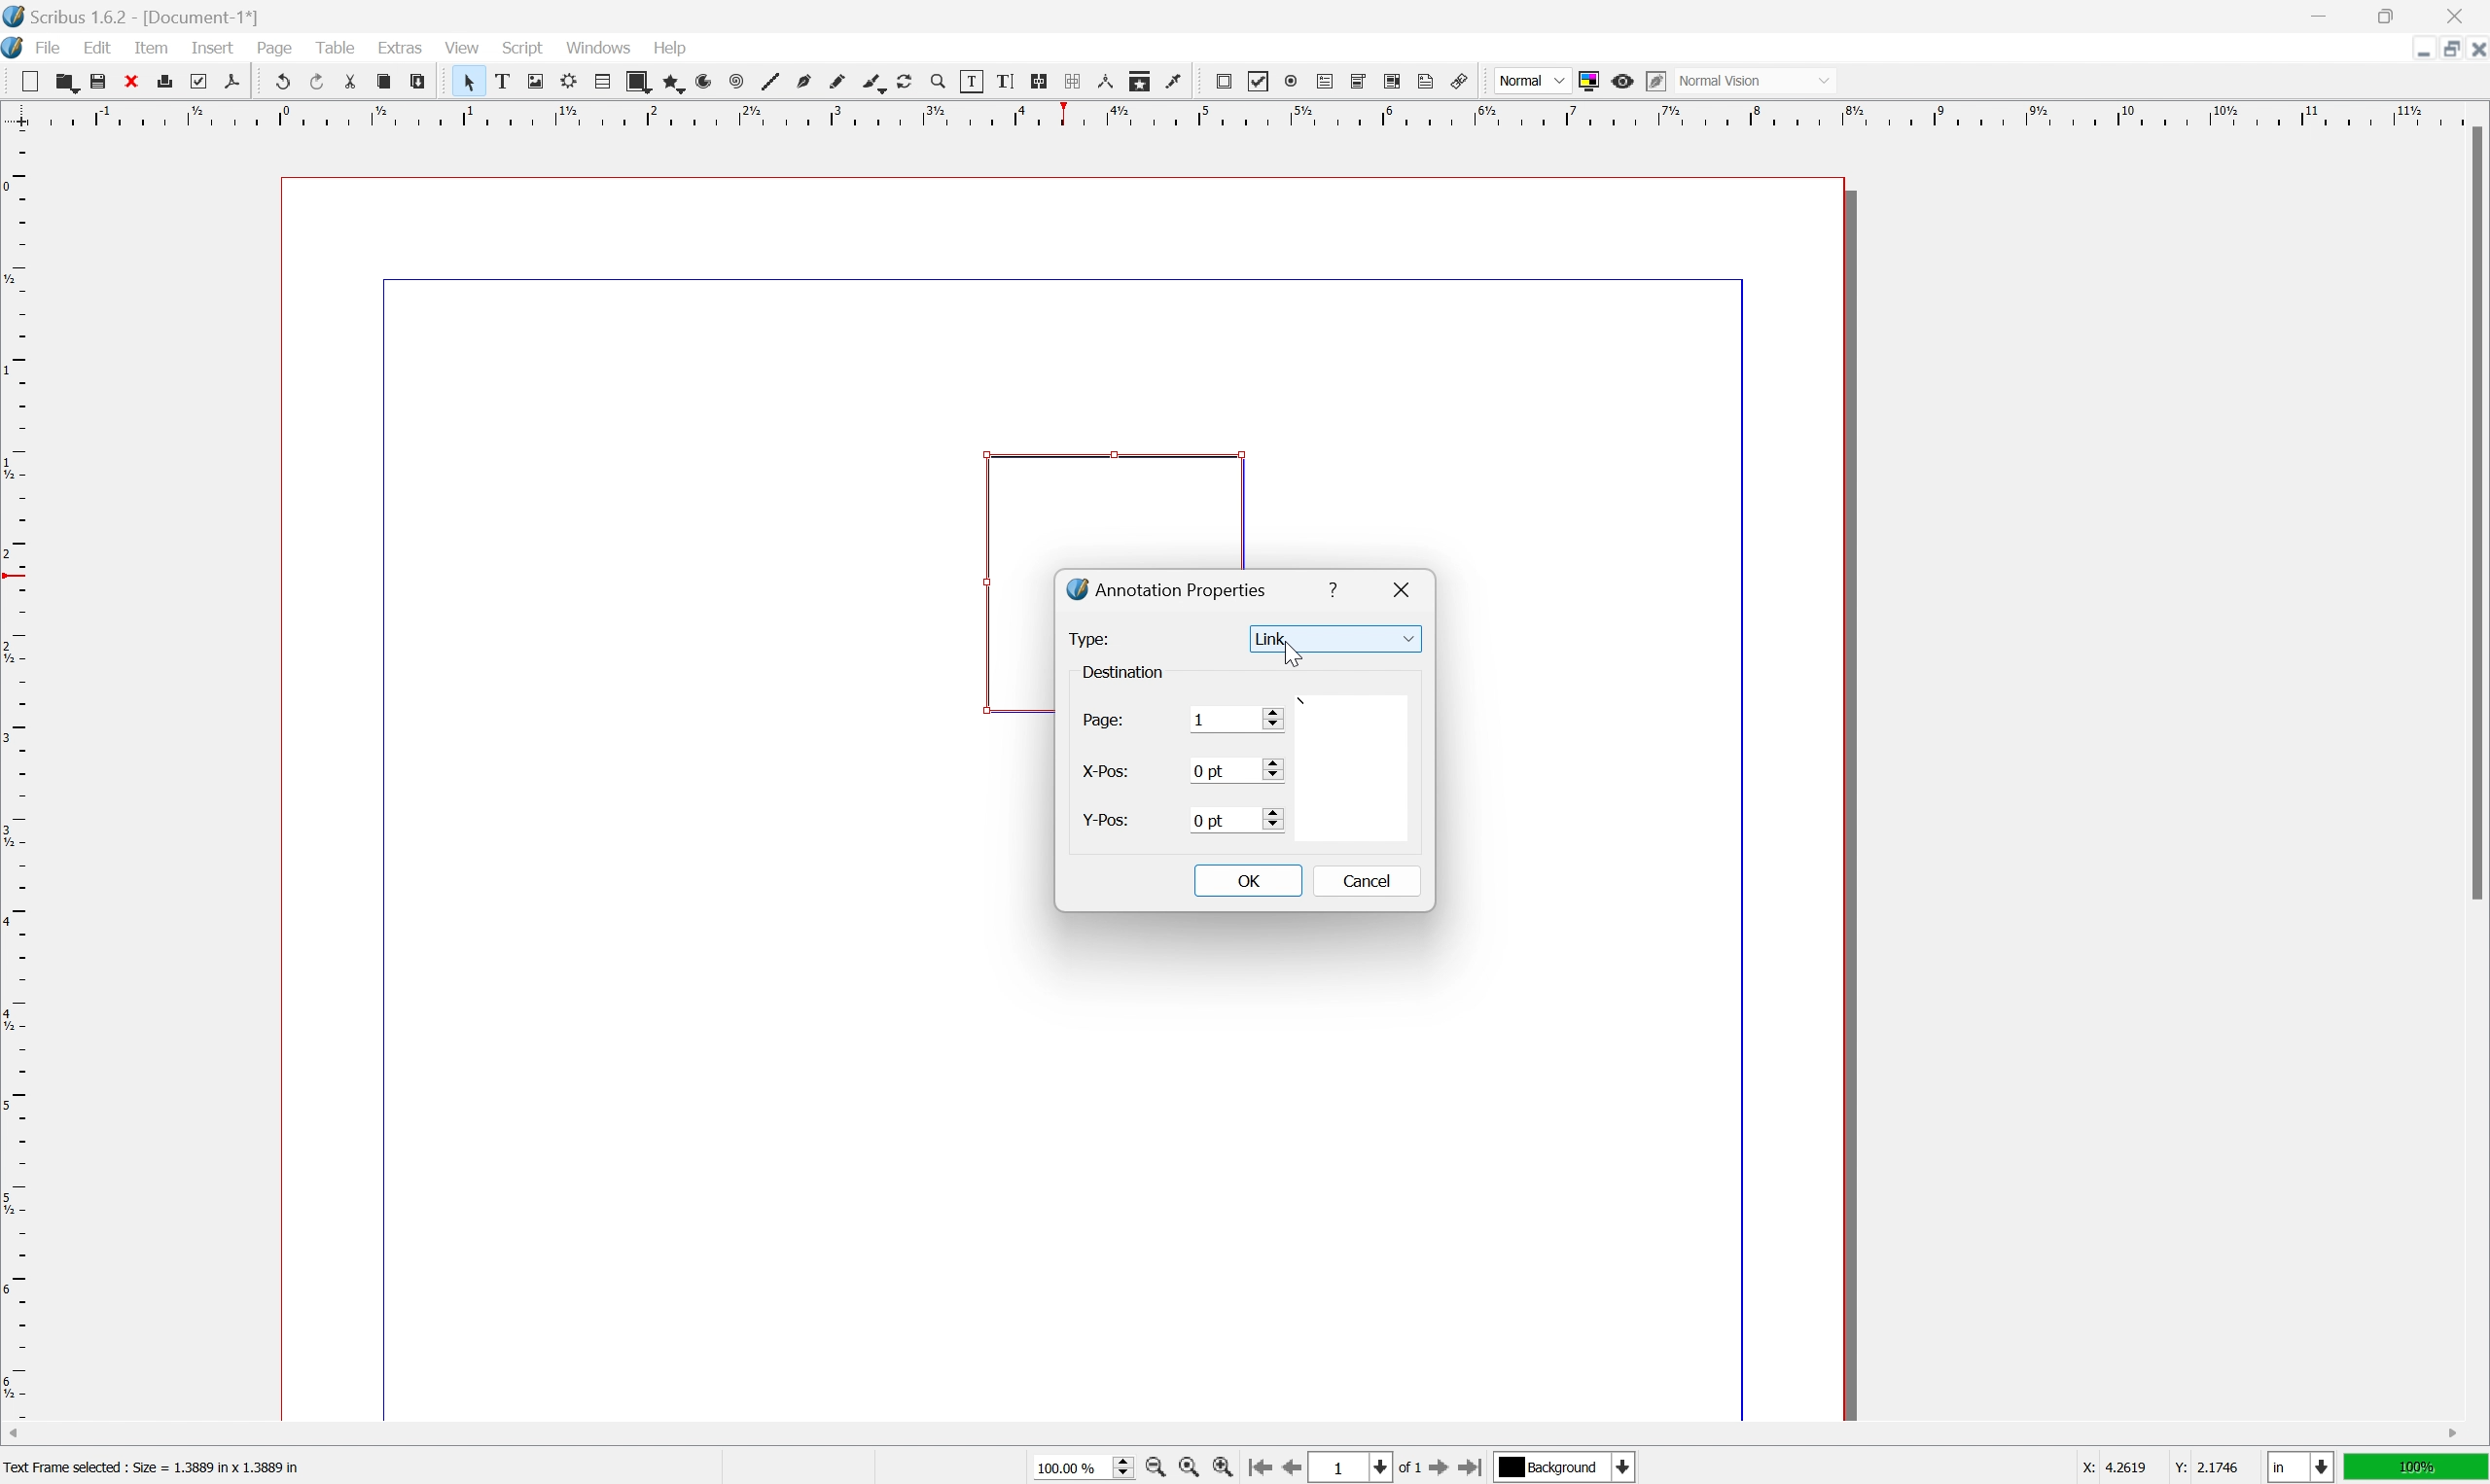 This screenshot has width=2490, height=1484. What do you see at coordinates (165, 80) in the screenshot?
I see `print` at bounding box center [165, 80].